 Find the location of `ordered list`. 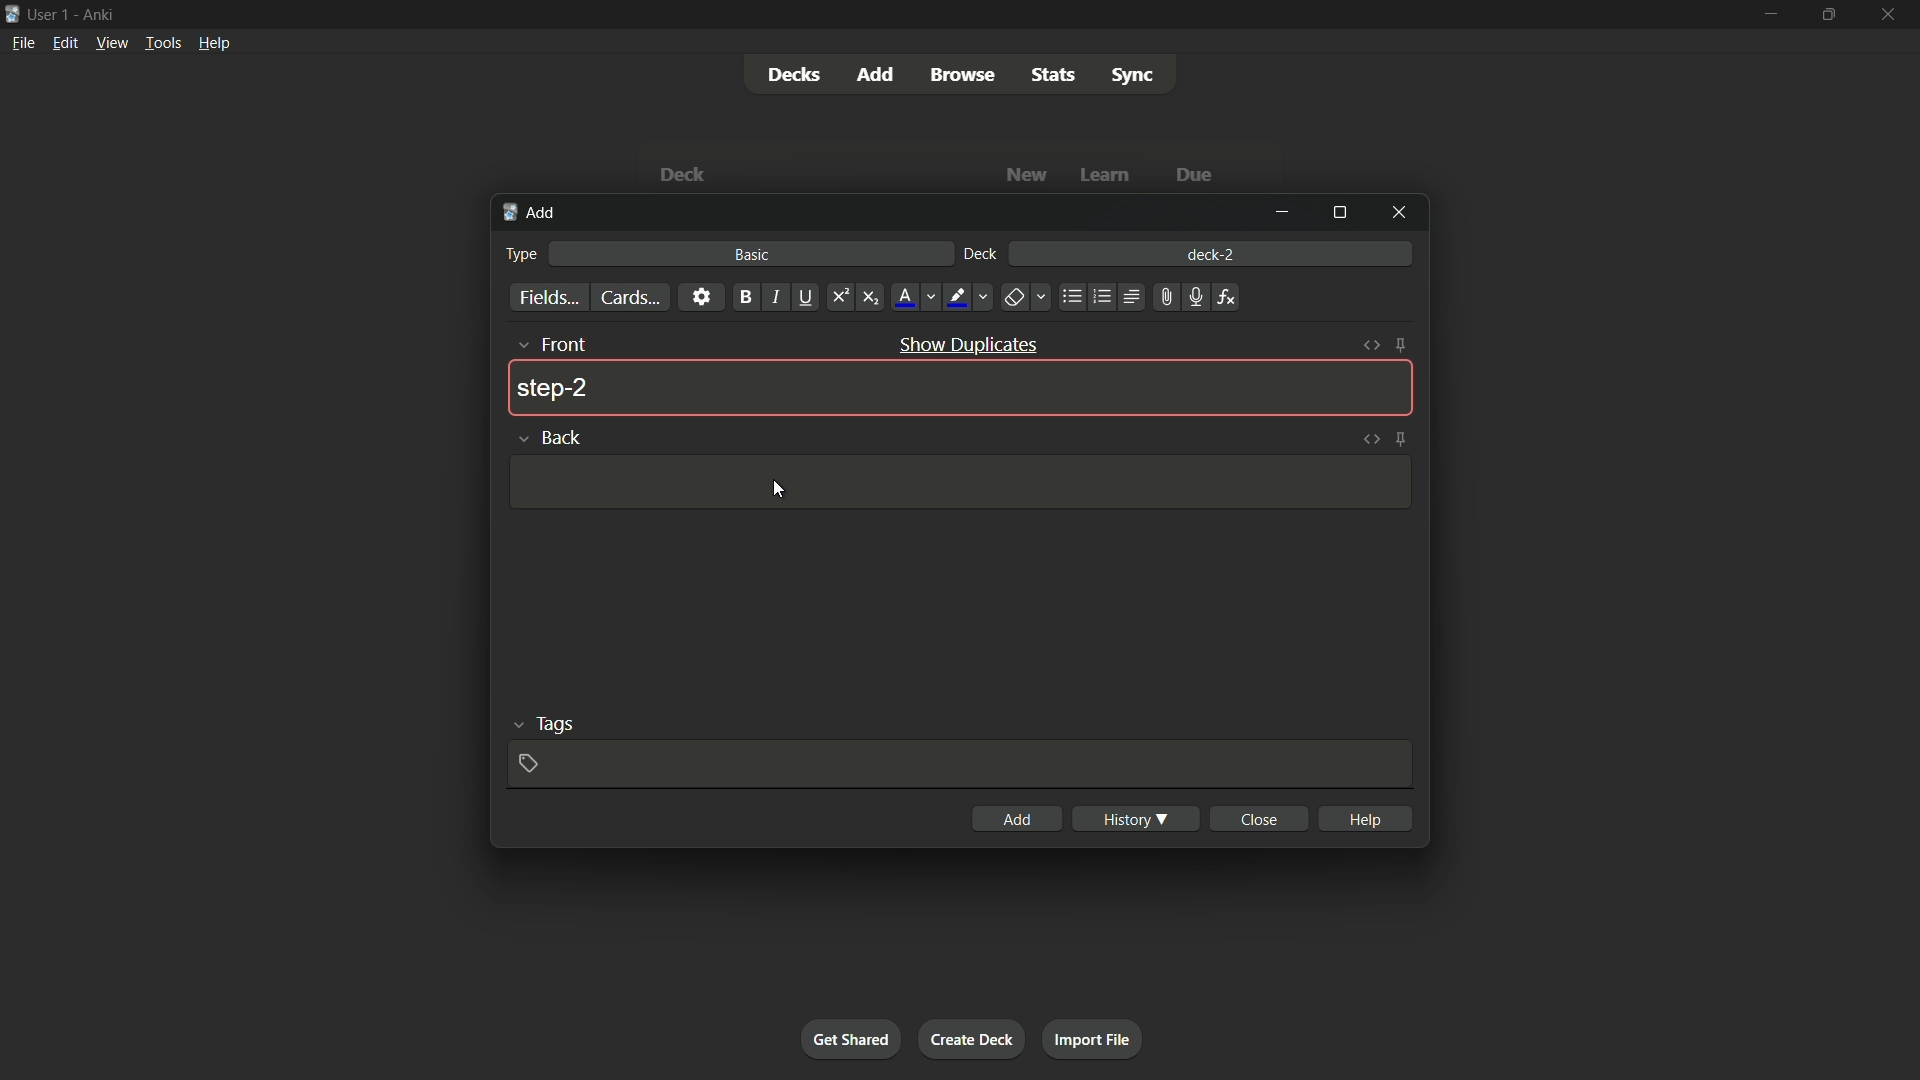

ordered list is located at coordinates (1099, 298).